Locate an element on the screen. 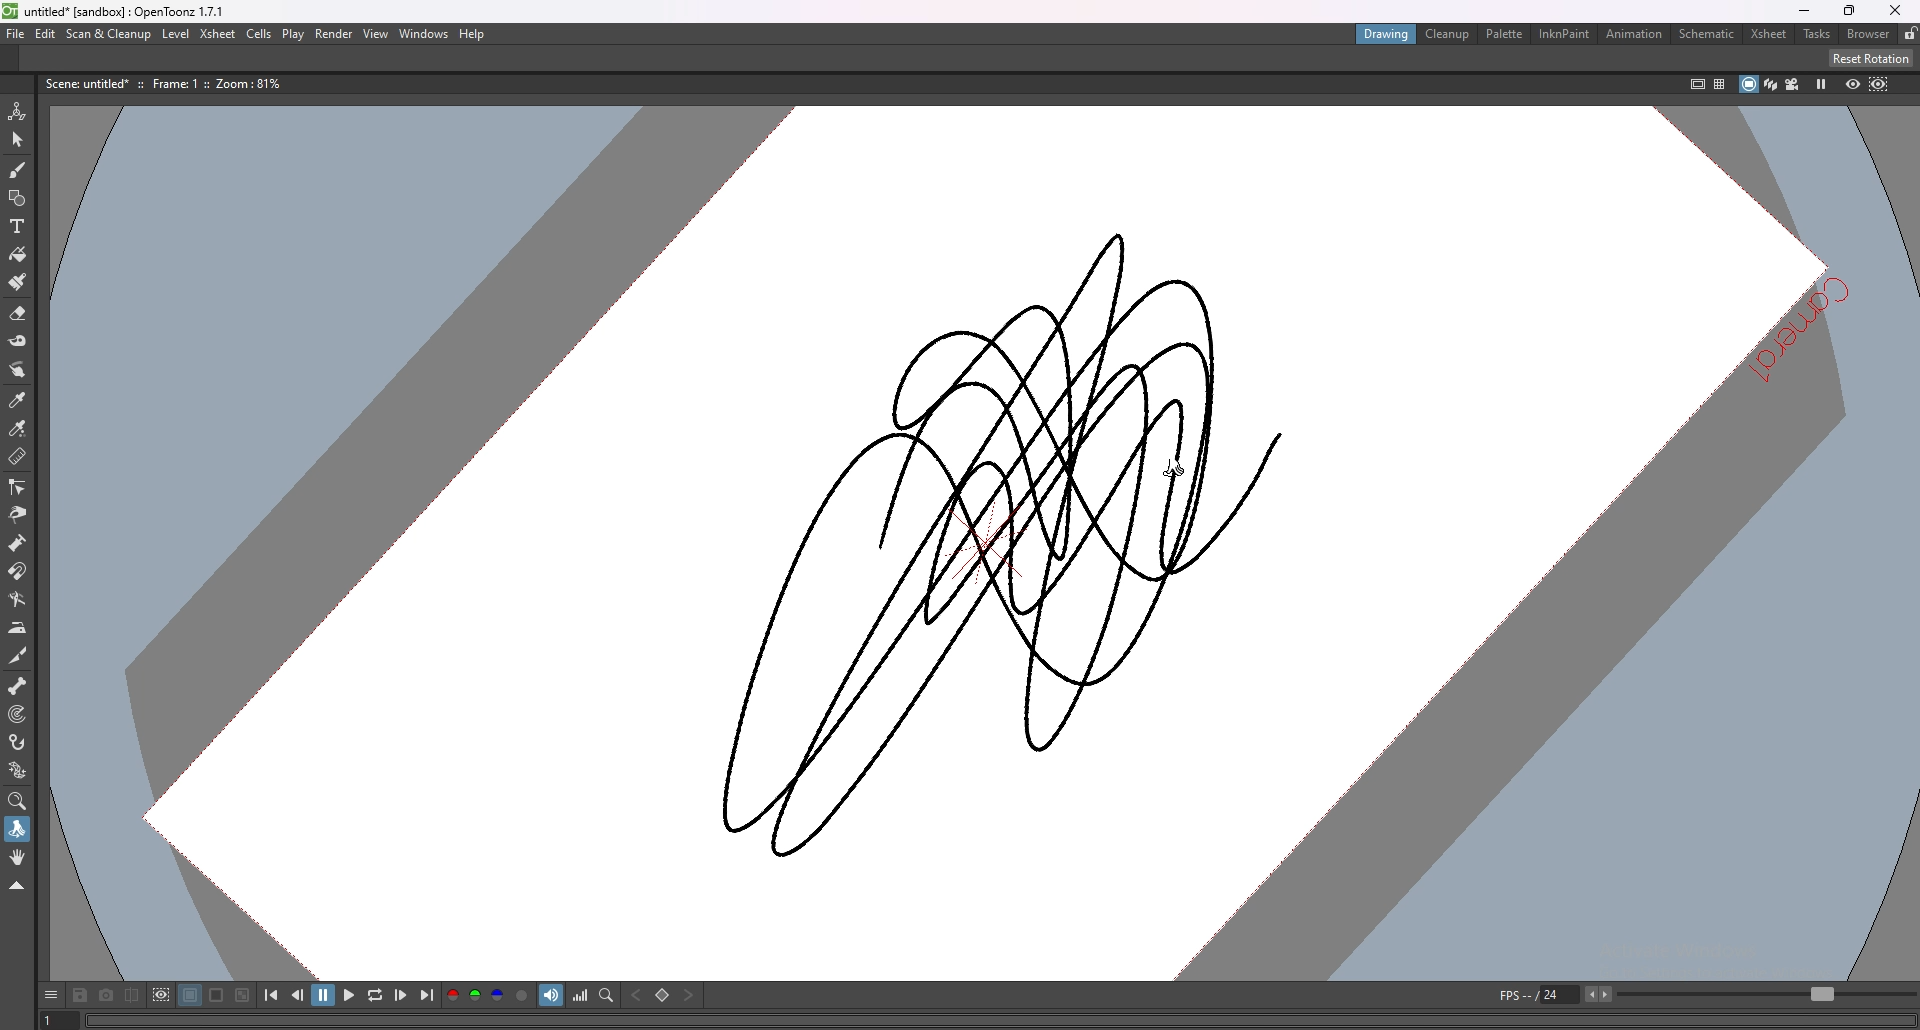 The image size is (1920, 1030). drawing is located at coordinates (990, 536).